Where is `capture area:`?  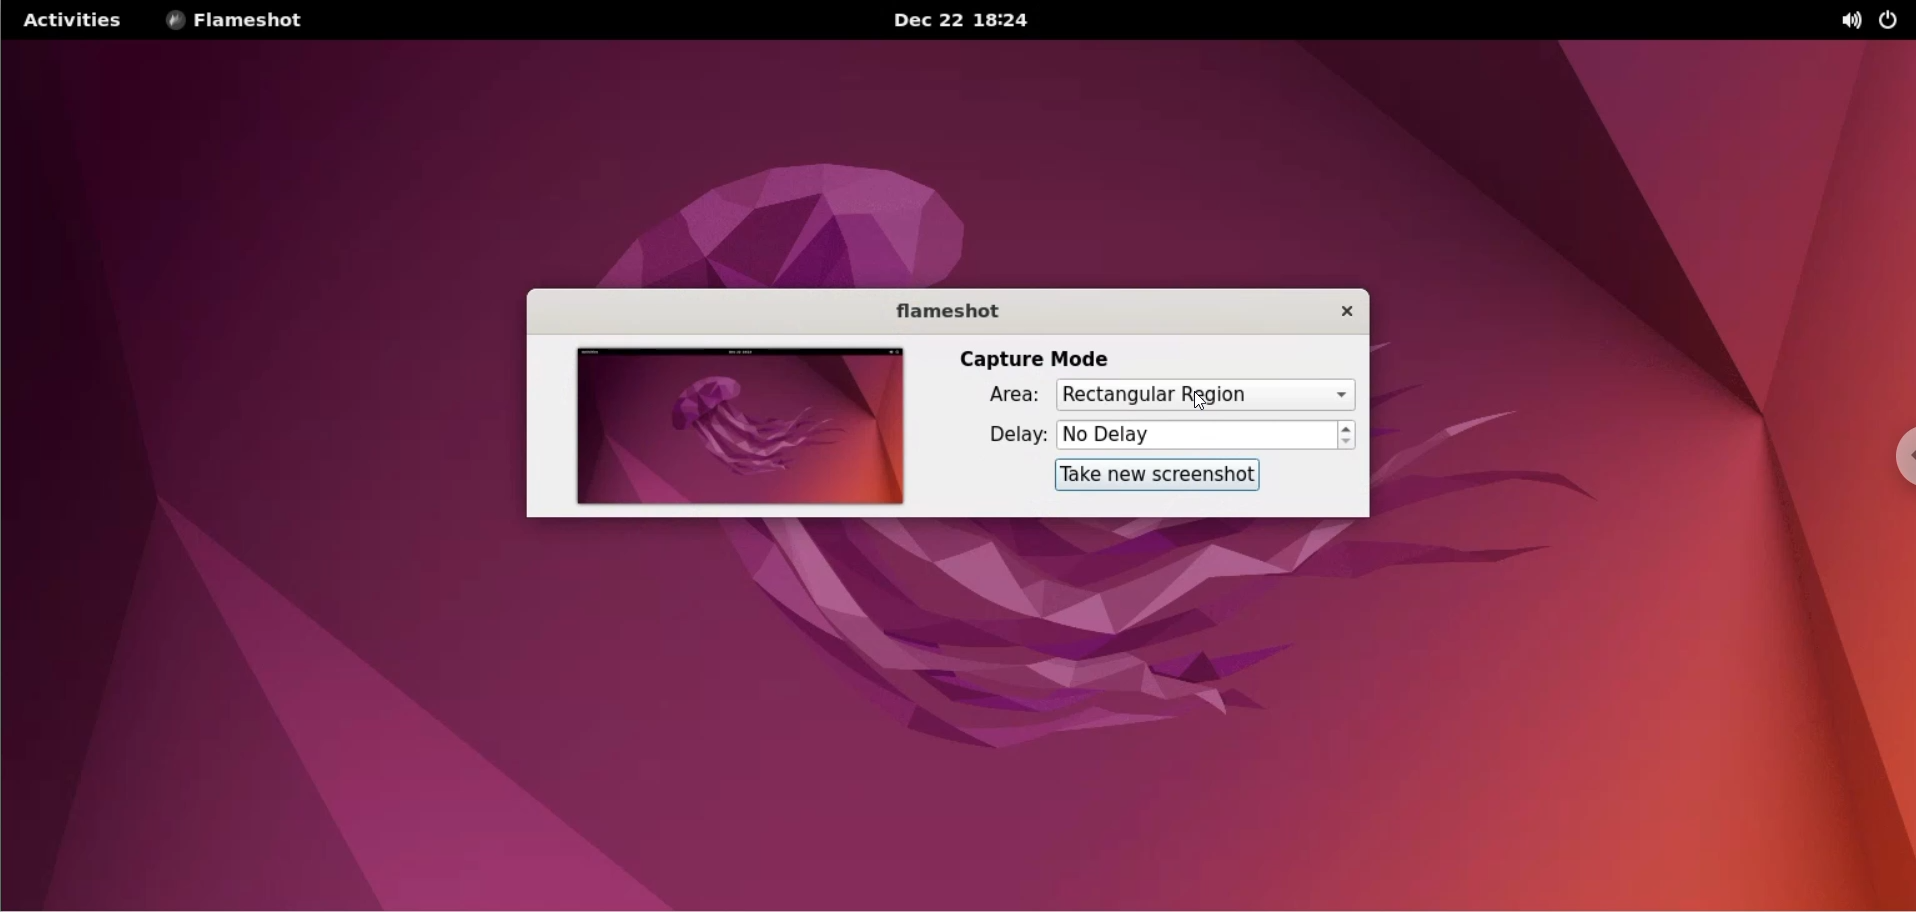 capture area: is located at coordinates (1204, 395).